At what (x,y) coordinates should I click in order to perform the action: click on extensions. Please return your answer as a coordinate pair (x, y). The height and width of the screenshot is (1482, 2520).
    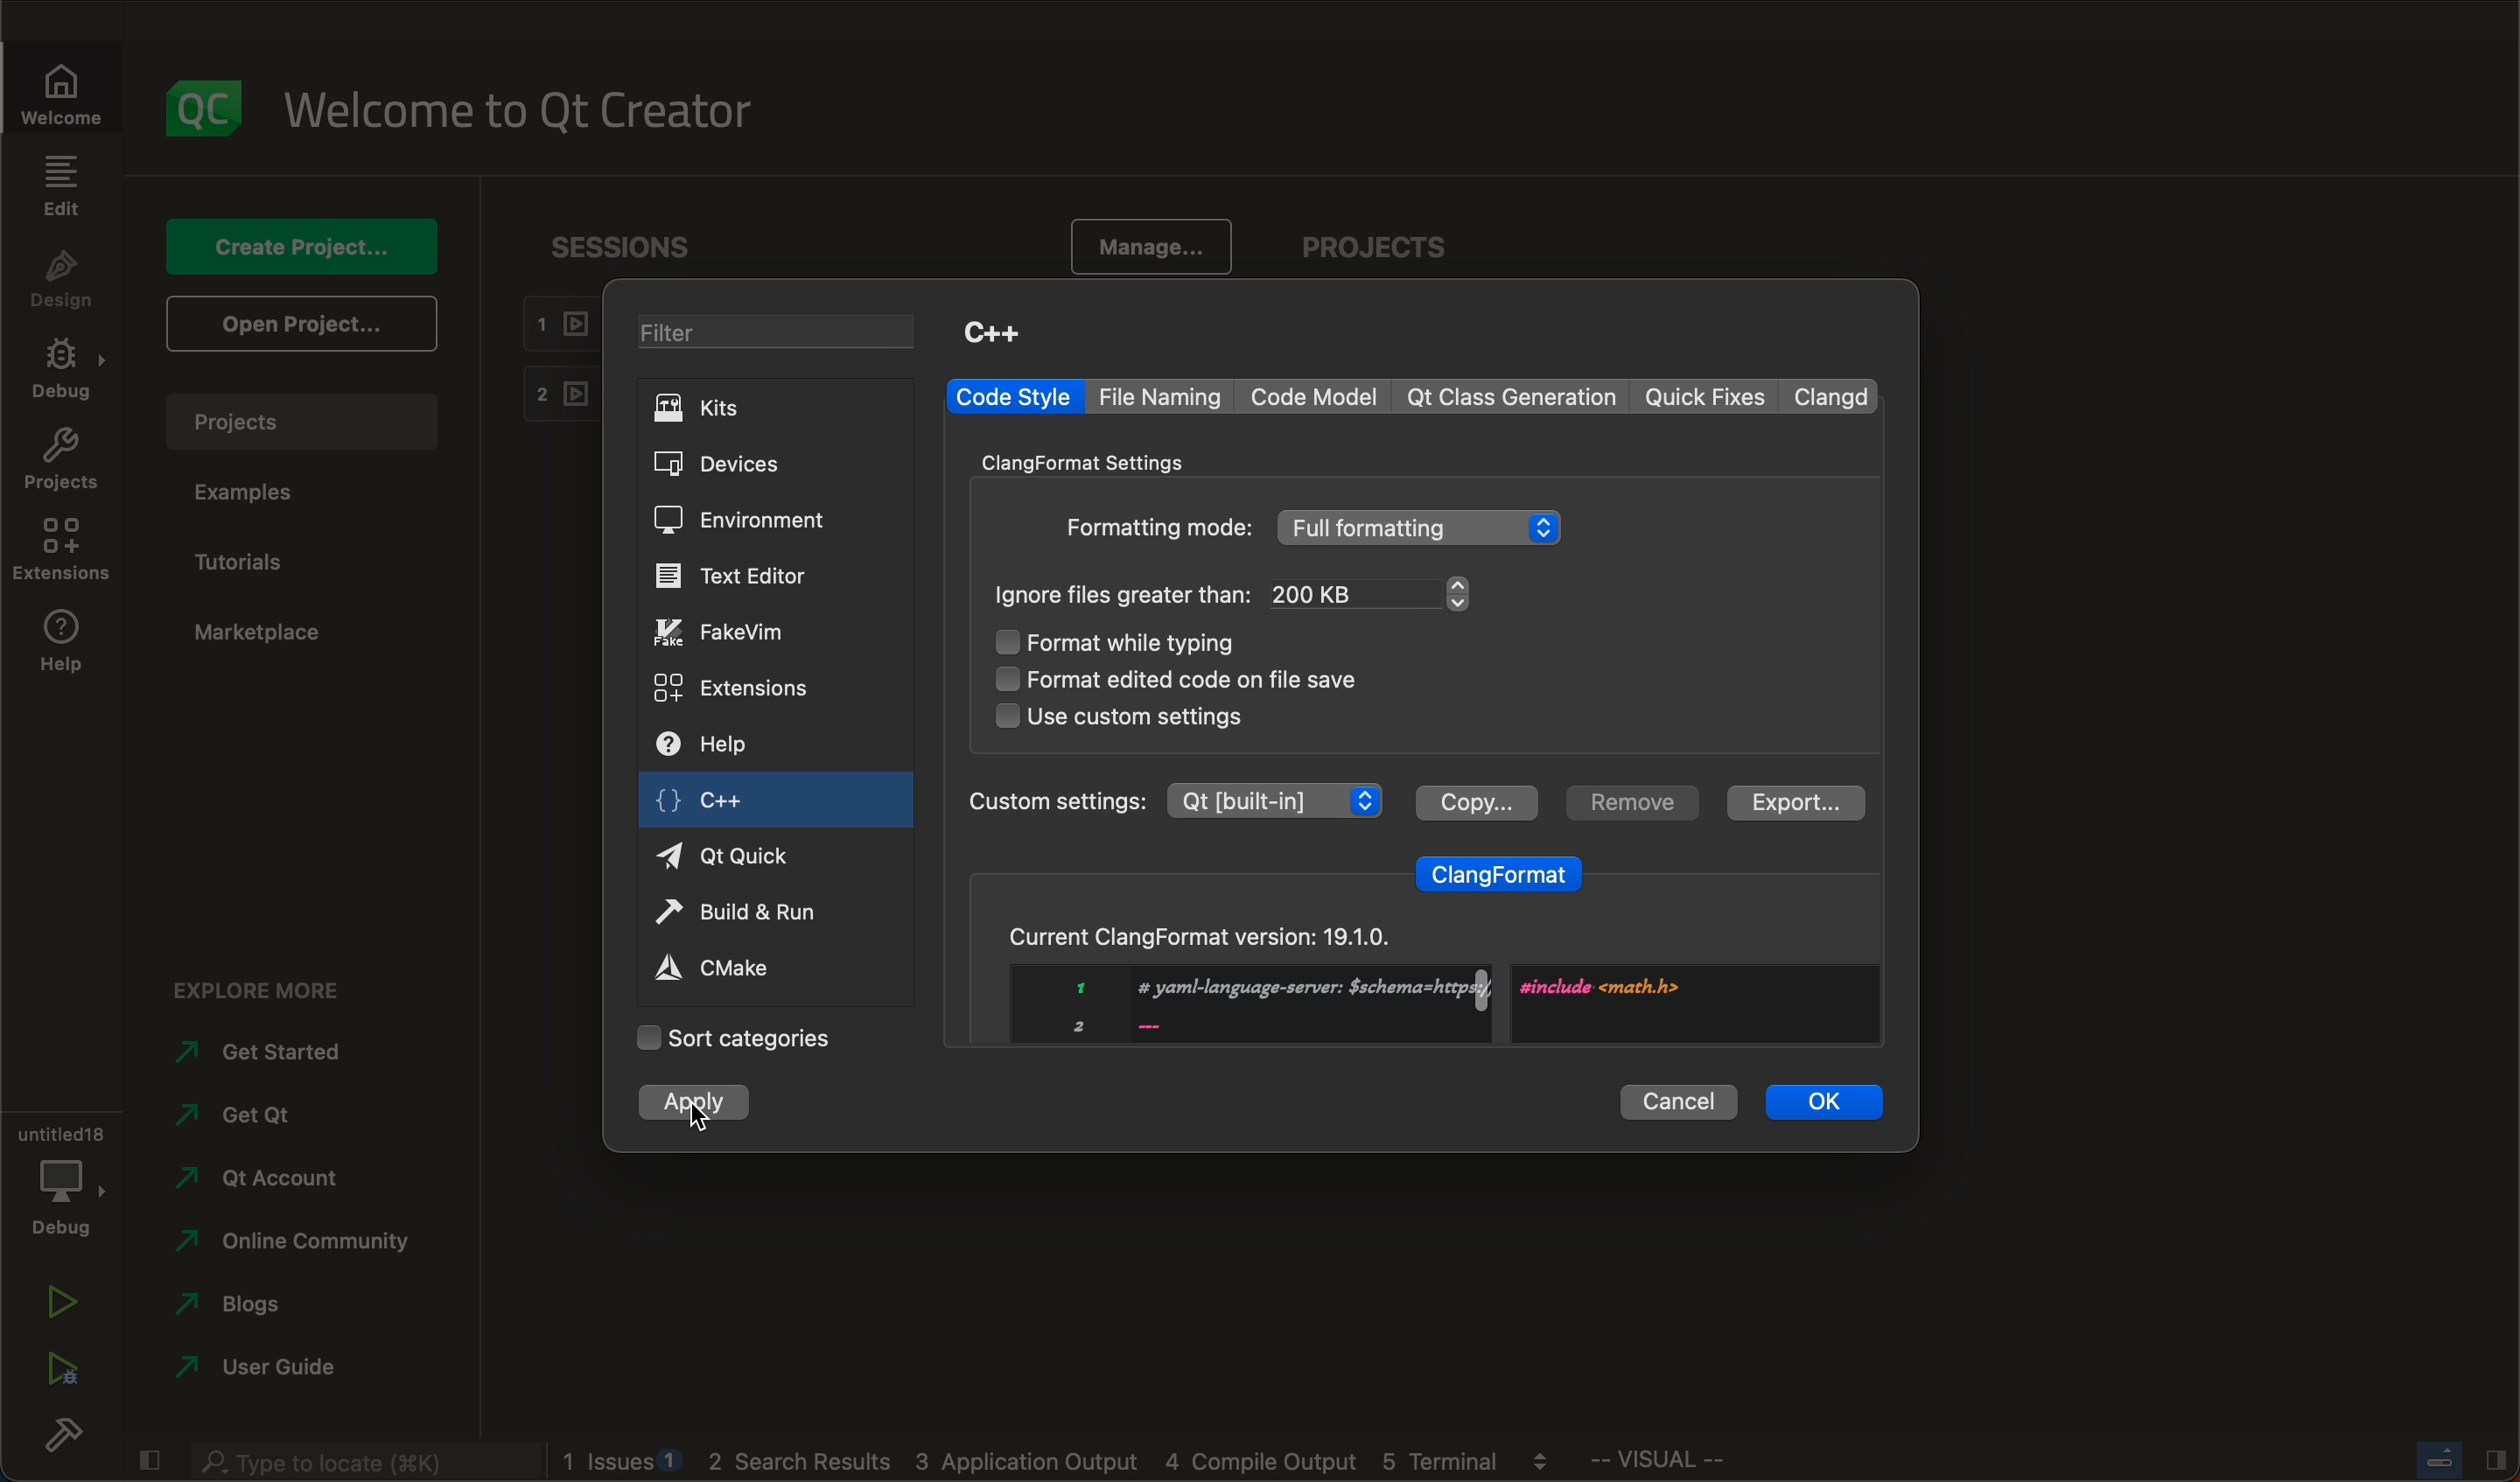
    Looking at the image, I should click on (60, 550).